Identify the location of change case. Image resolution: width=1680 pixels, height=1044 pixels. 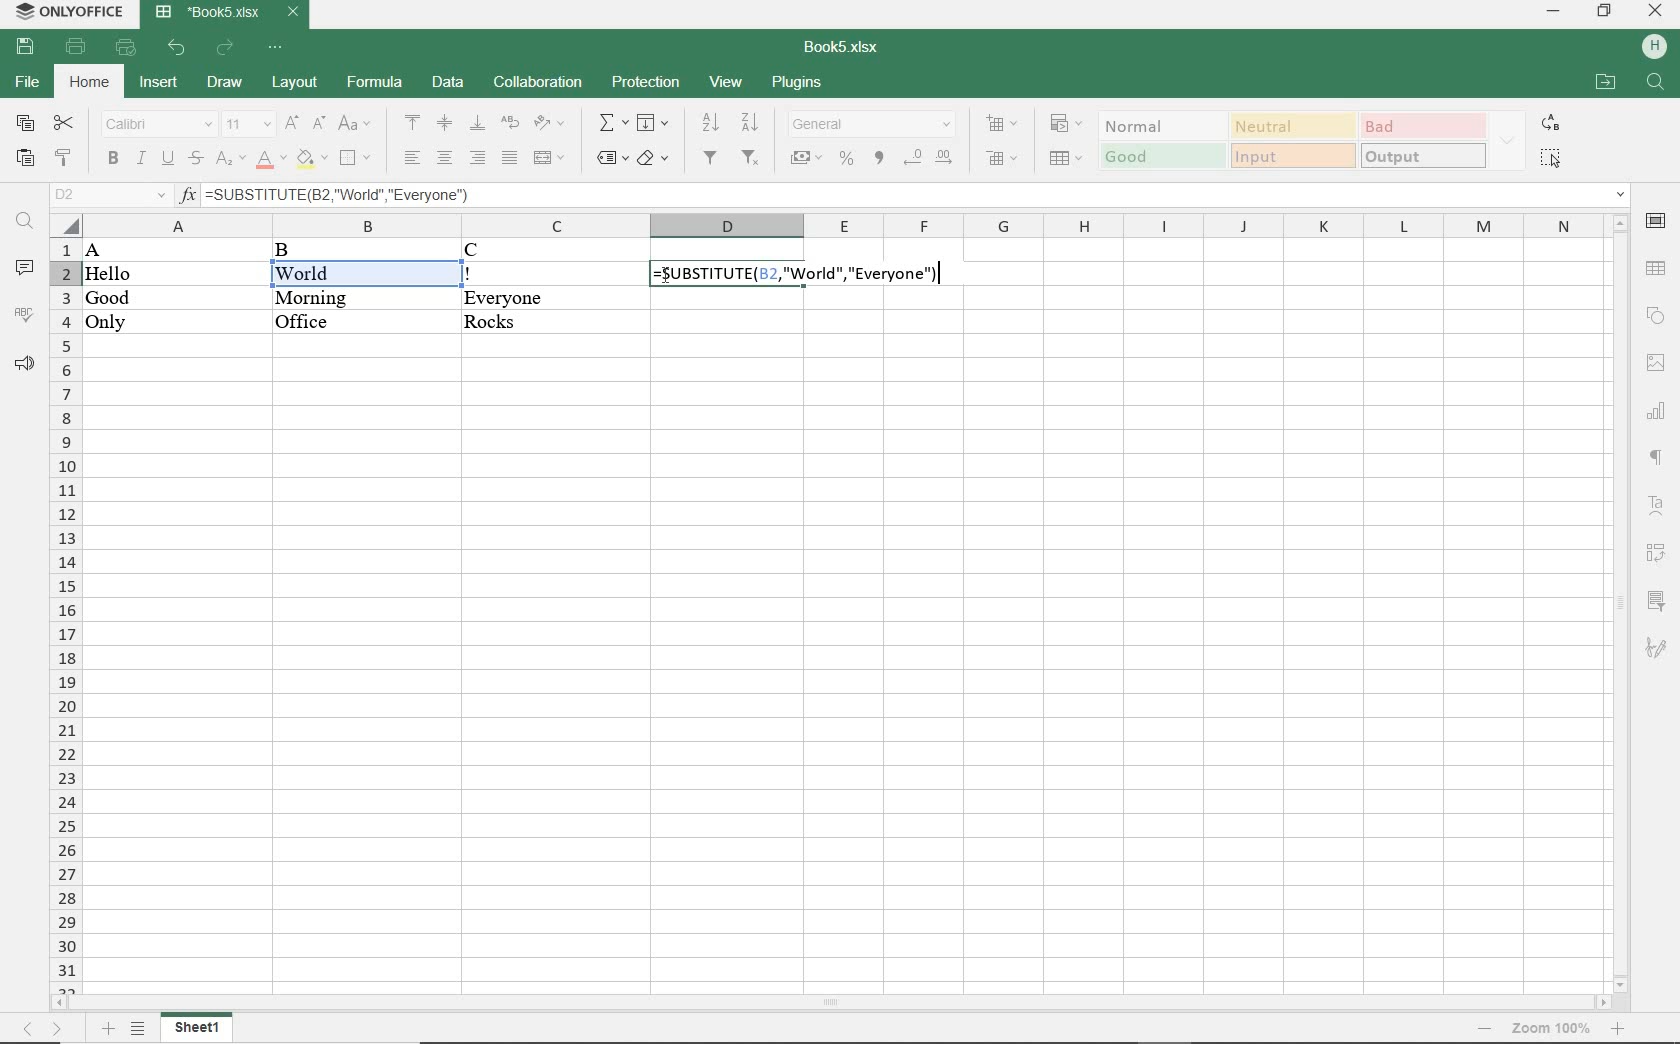
(353, 125).